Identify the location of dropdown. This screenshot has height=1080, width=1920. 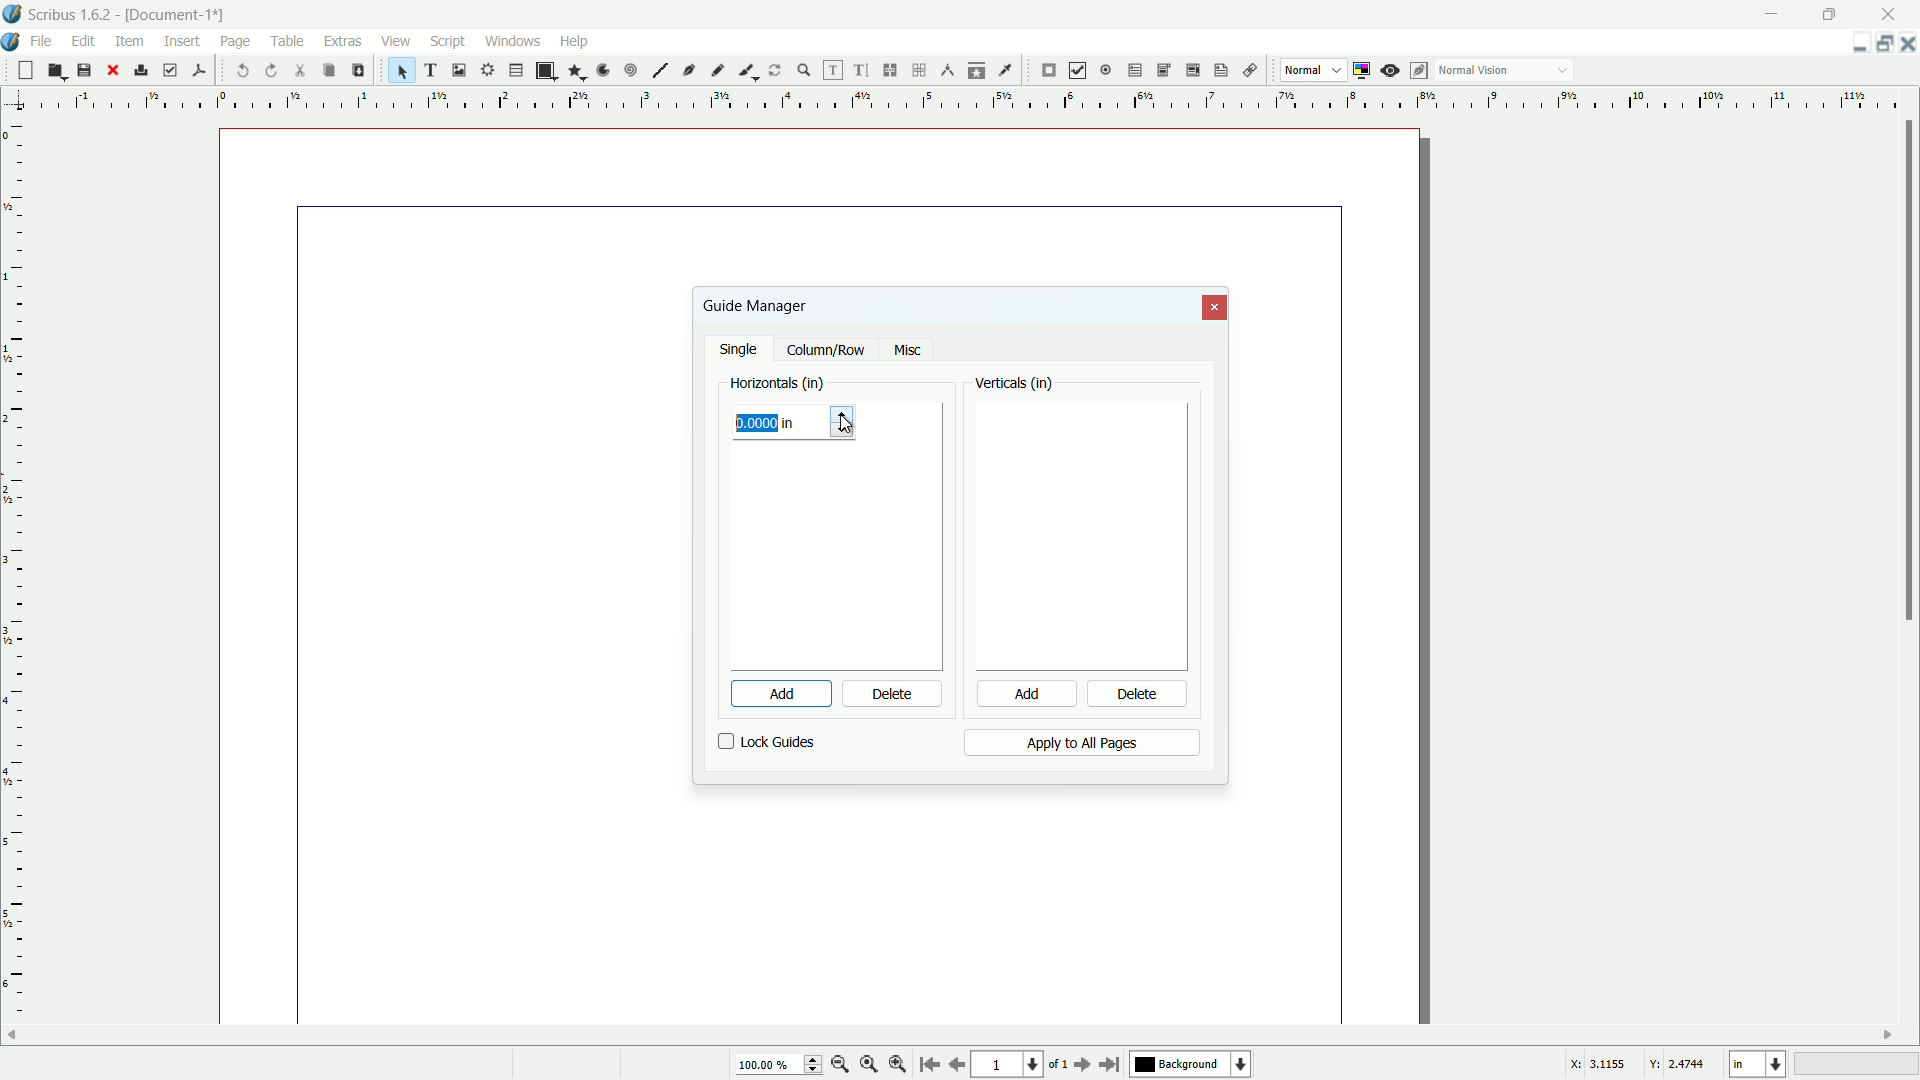
(1563, 72).